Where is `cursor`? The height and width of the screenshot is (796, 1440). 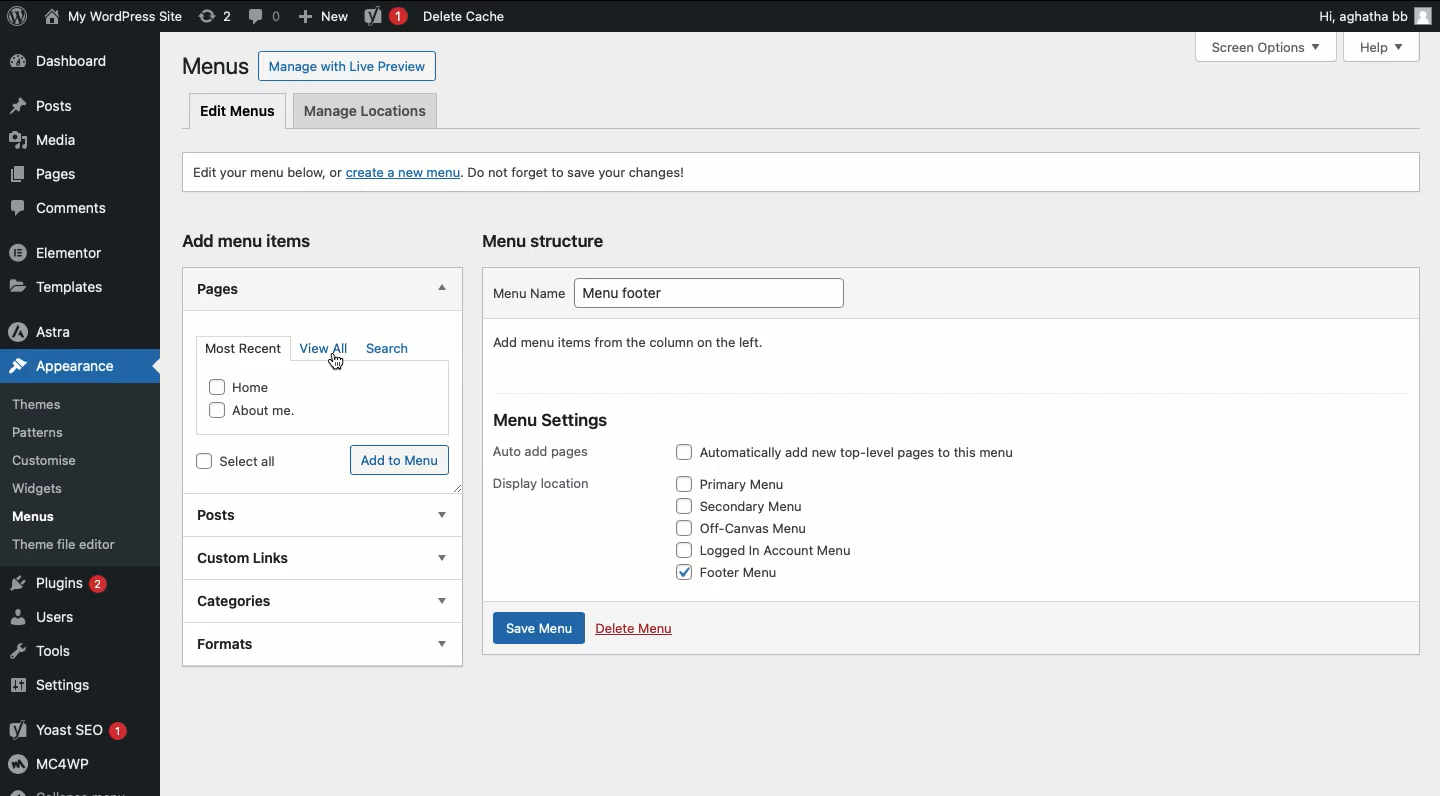 cursor is located at coordinates (340, 364).